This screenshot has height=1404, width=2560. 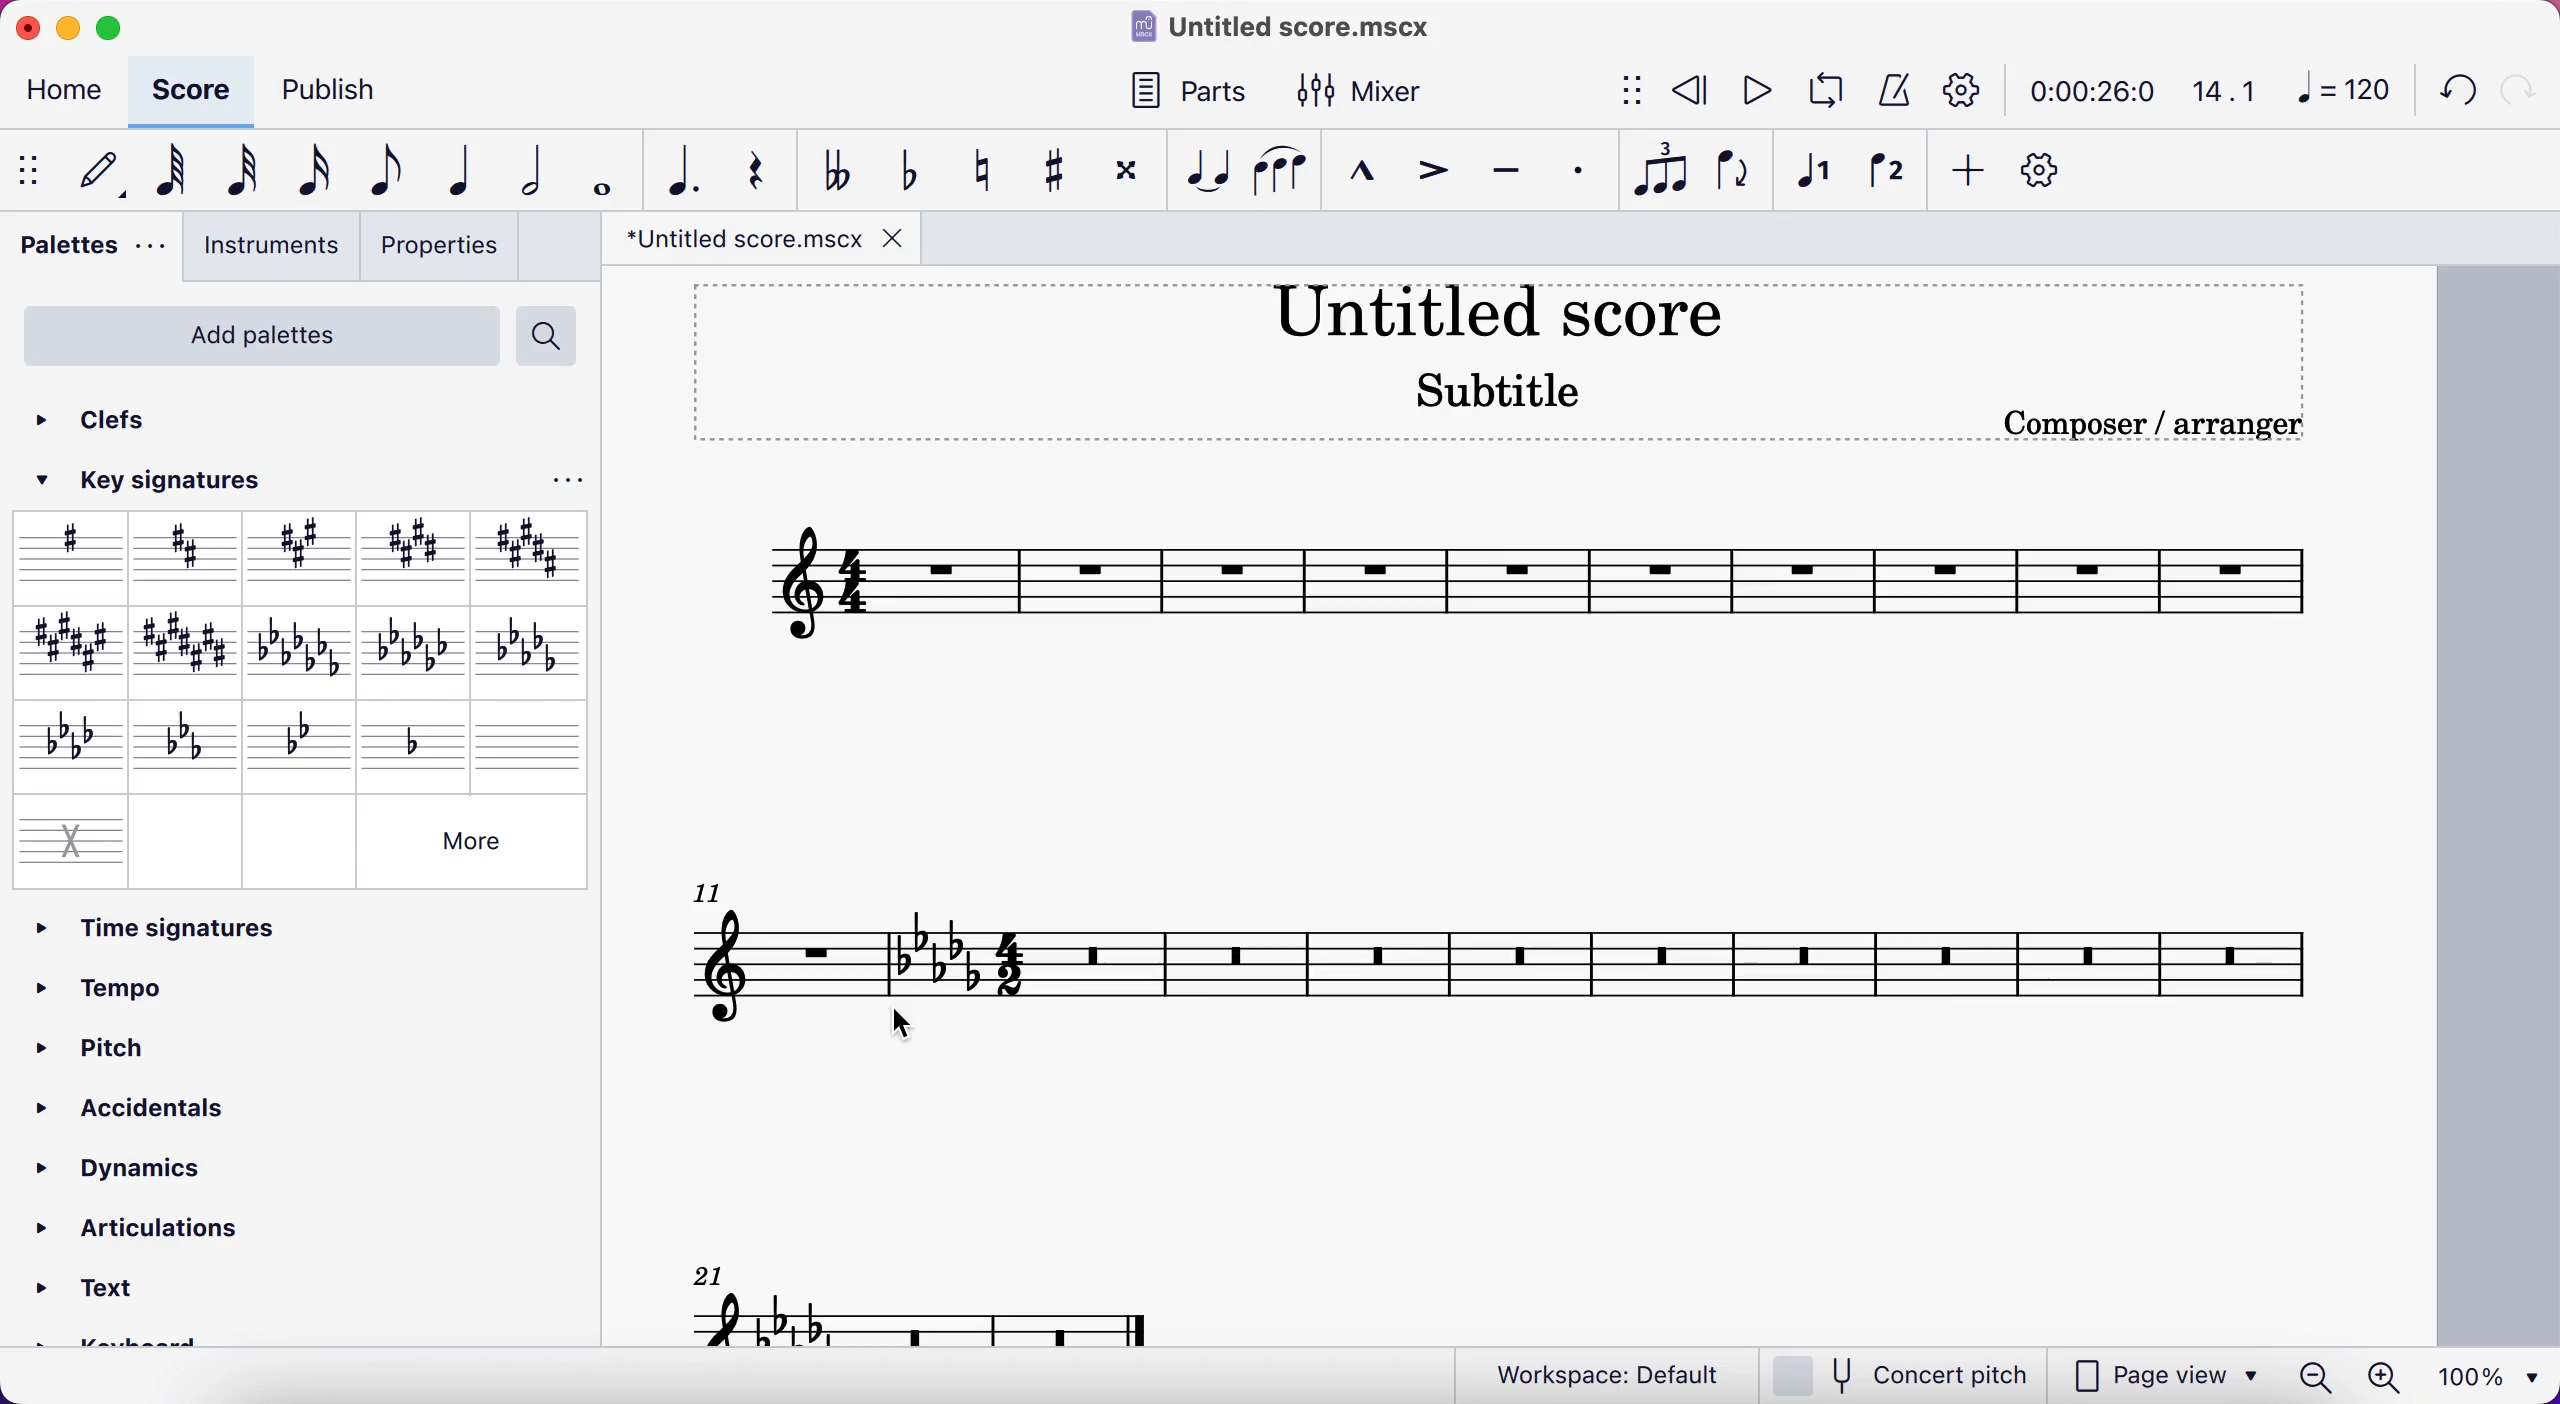 I want to click on C minor, so click(x=185, y=743).